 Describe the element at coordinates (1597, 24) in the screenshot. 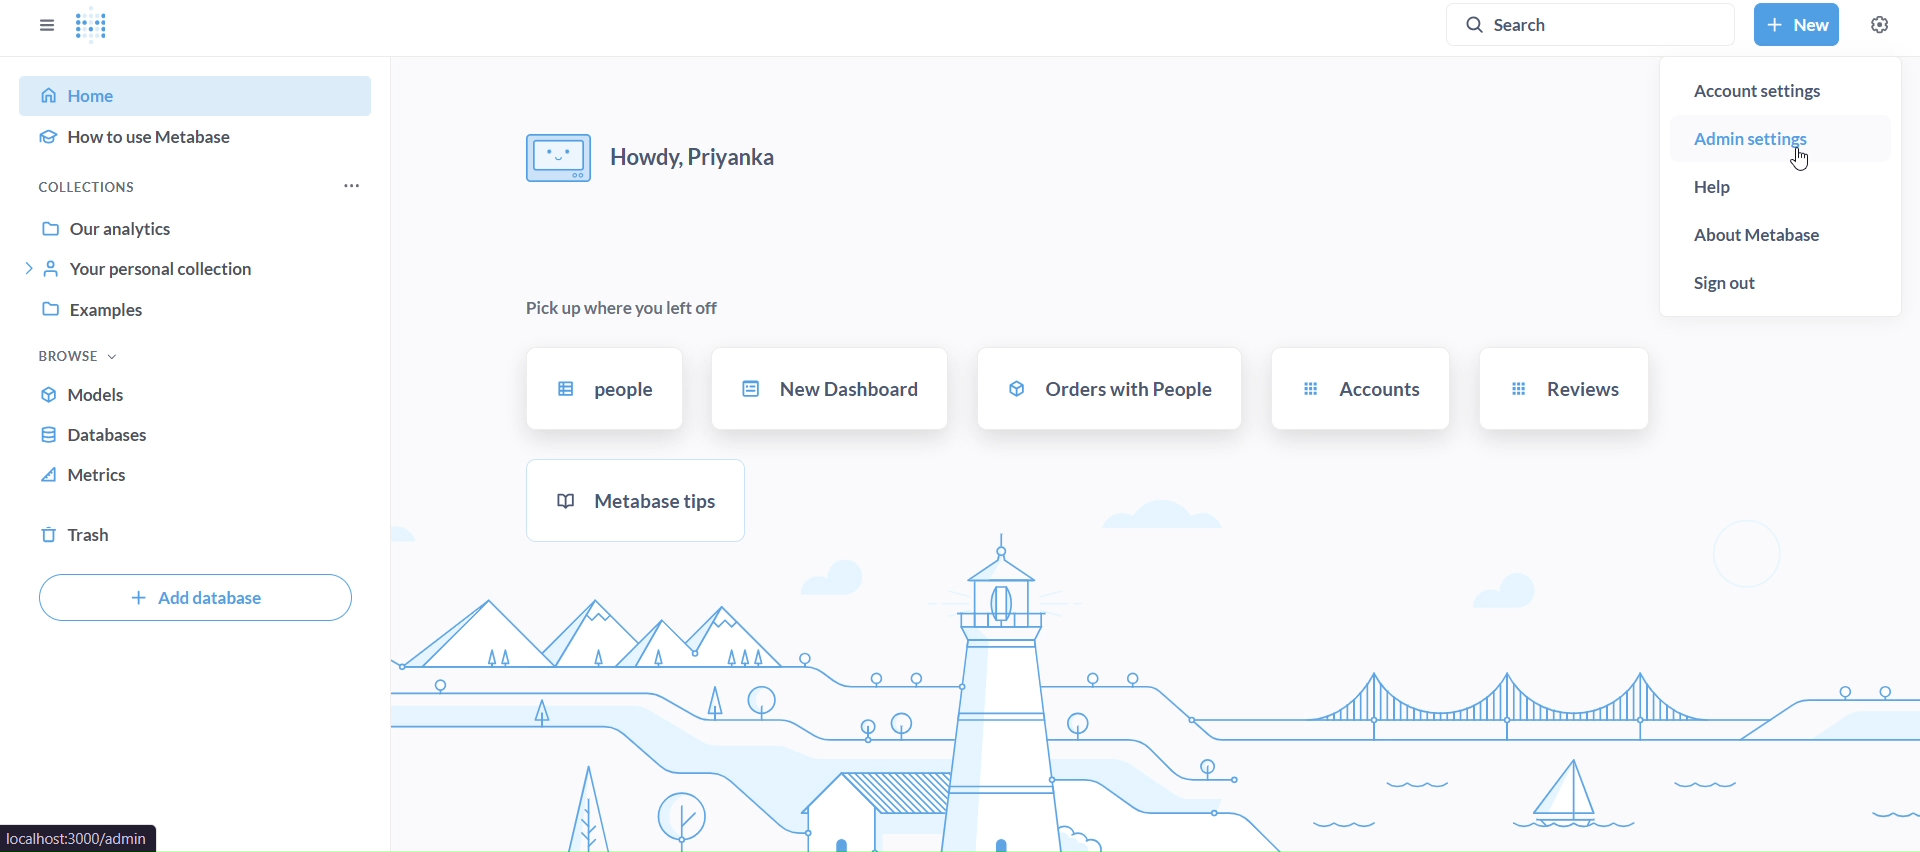

I see `search` at that location.